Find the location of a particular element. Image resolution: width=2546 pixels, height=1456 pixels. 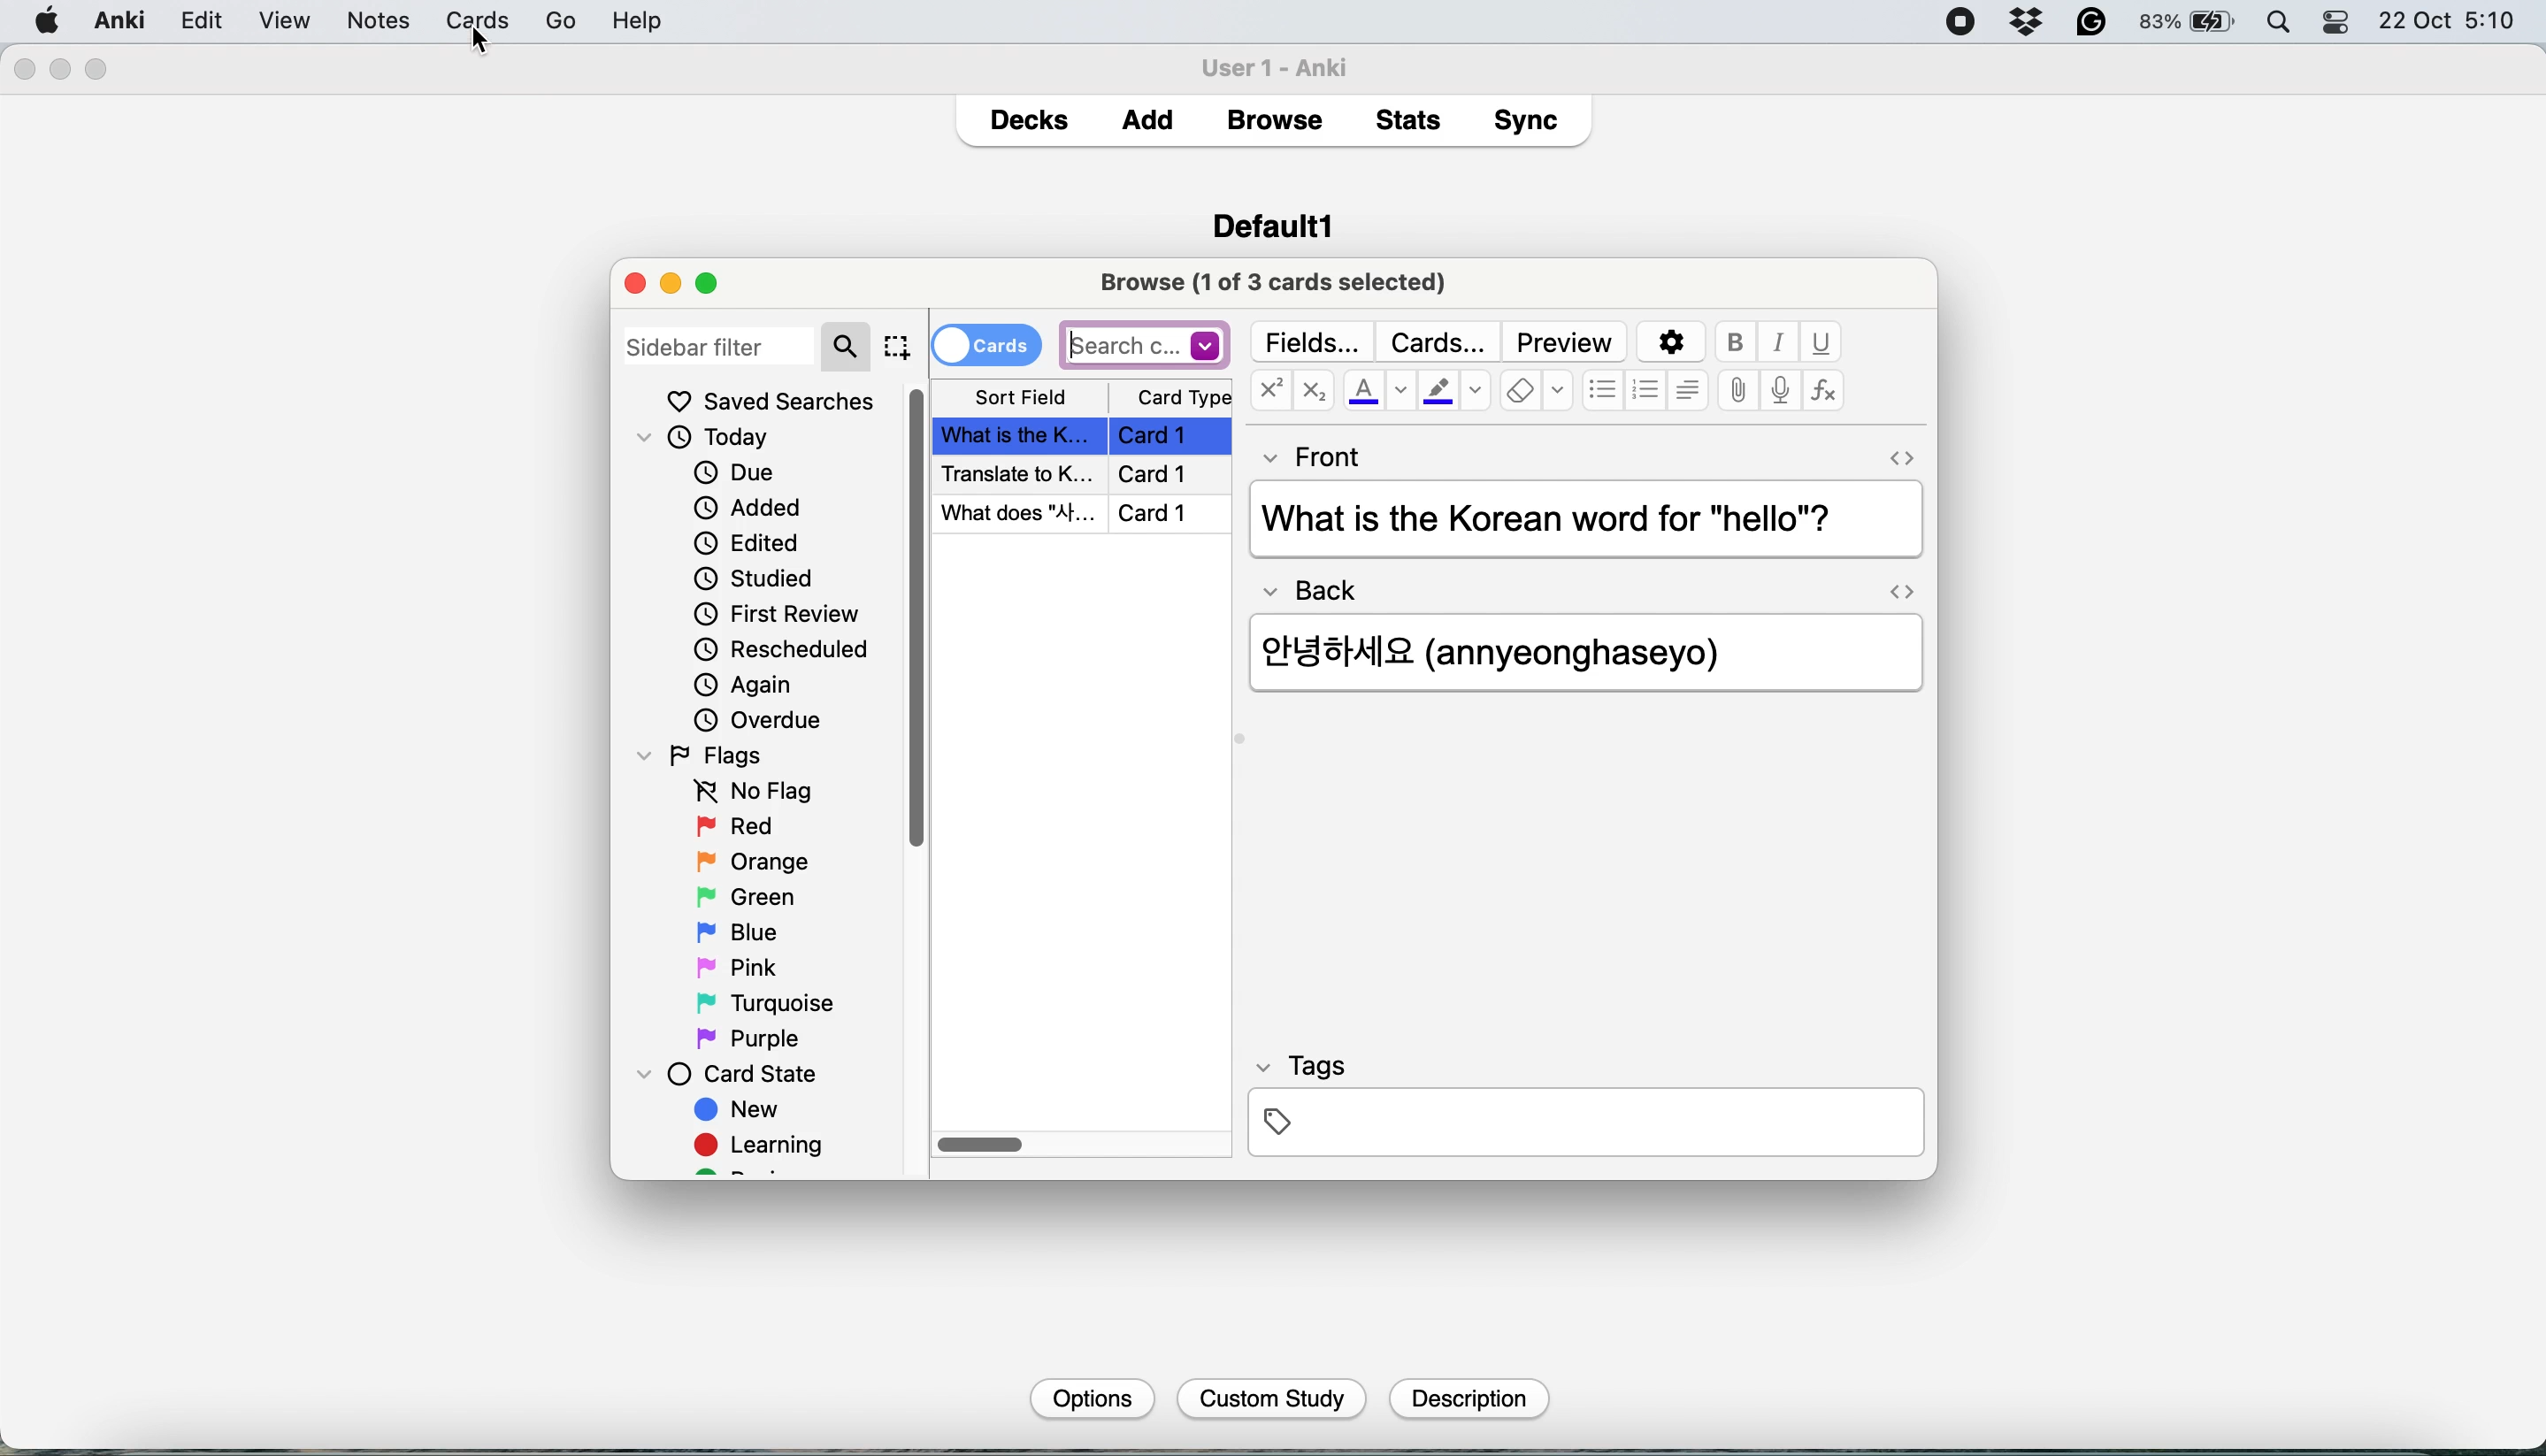

screen recorder is located at coordinates (1961, 24).